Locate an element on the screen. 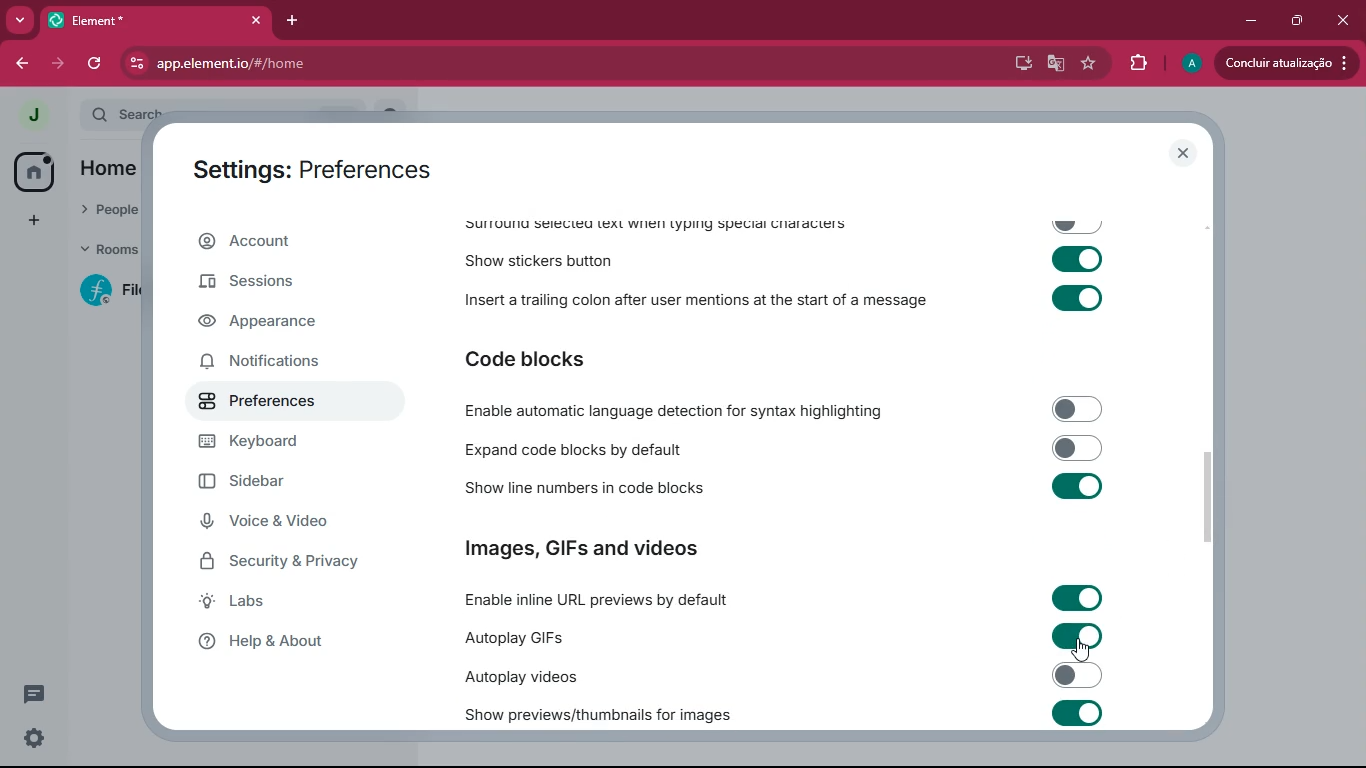 This screenshot has height=768, width=1366. help is located at coordinates (291, 642).